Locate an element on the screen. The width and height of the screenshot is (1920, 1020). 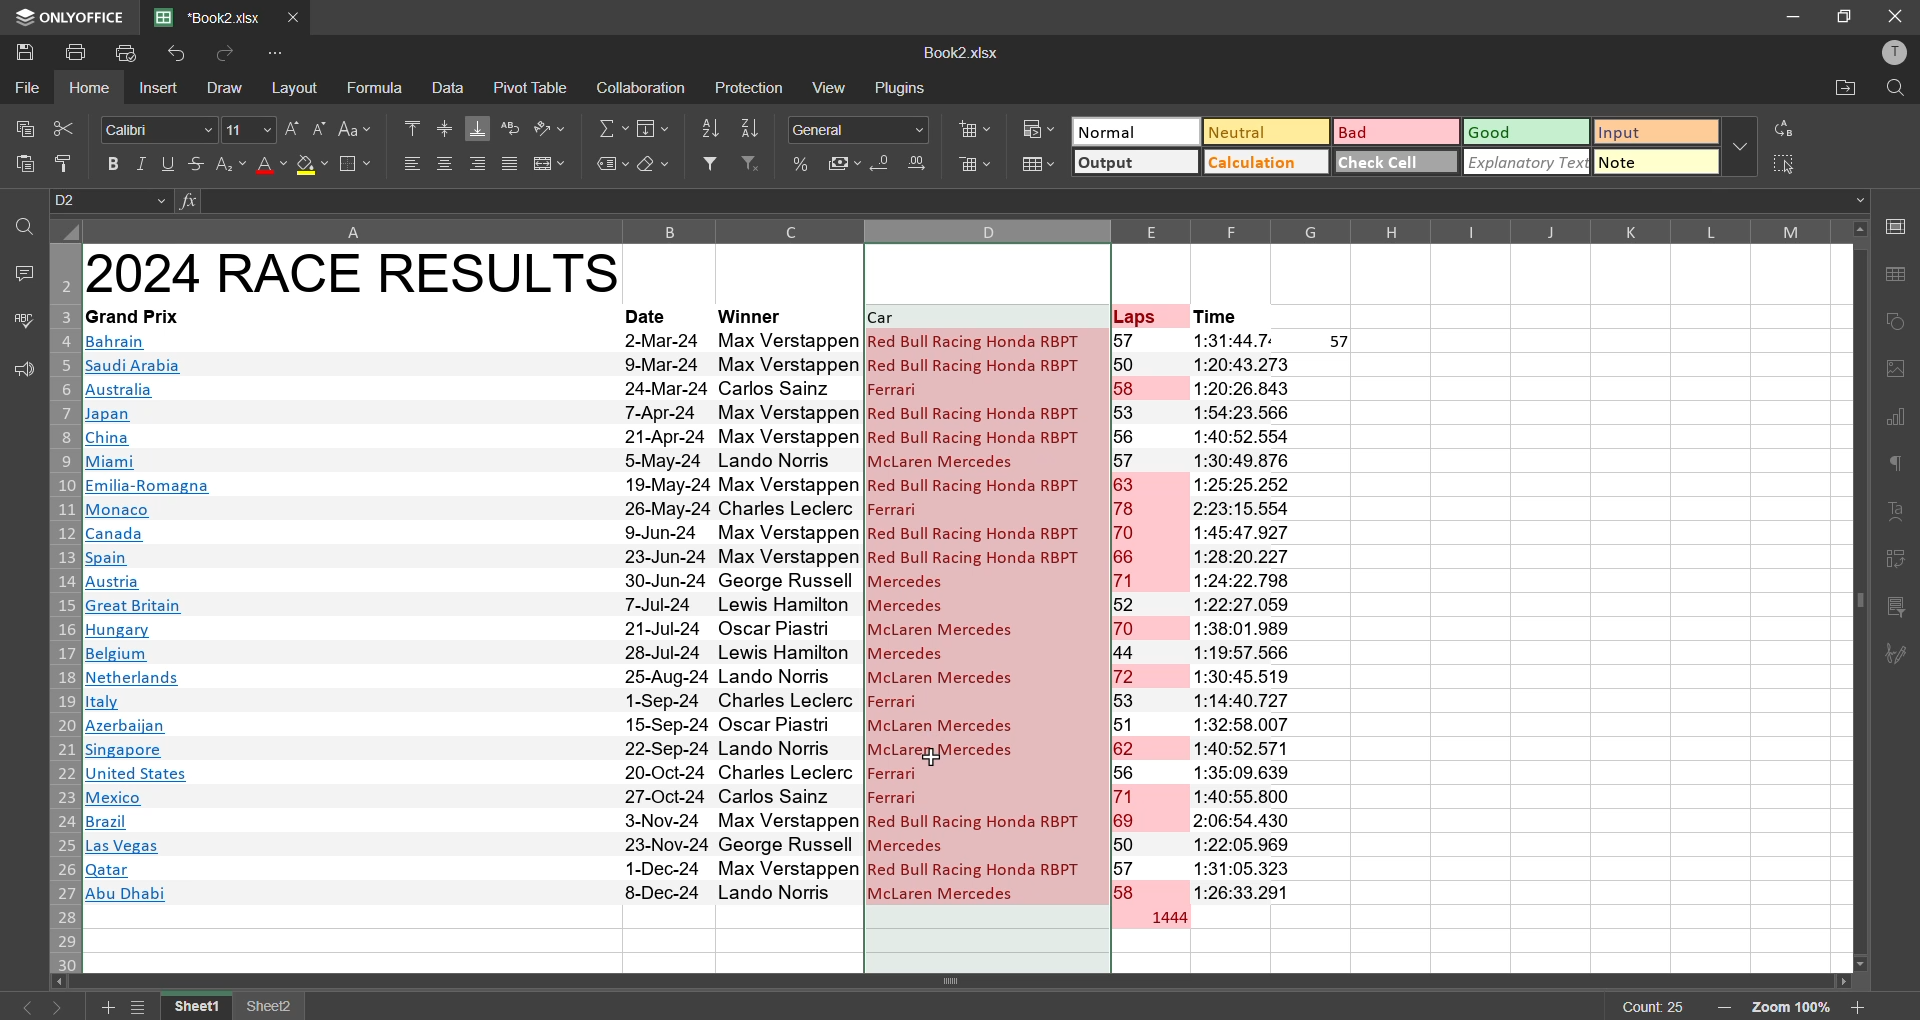
wrap text is located at coordinates (511, 129).